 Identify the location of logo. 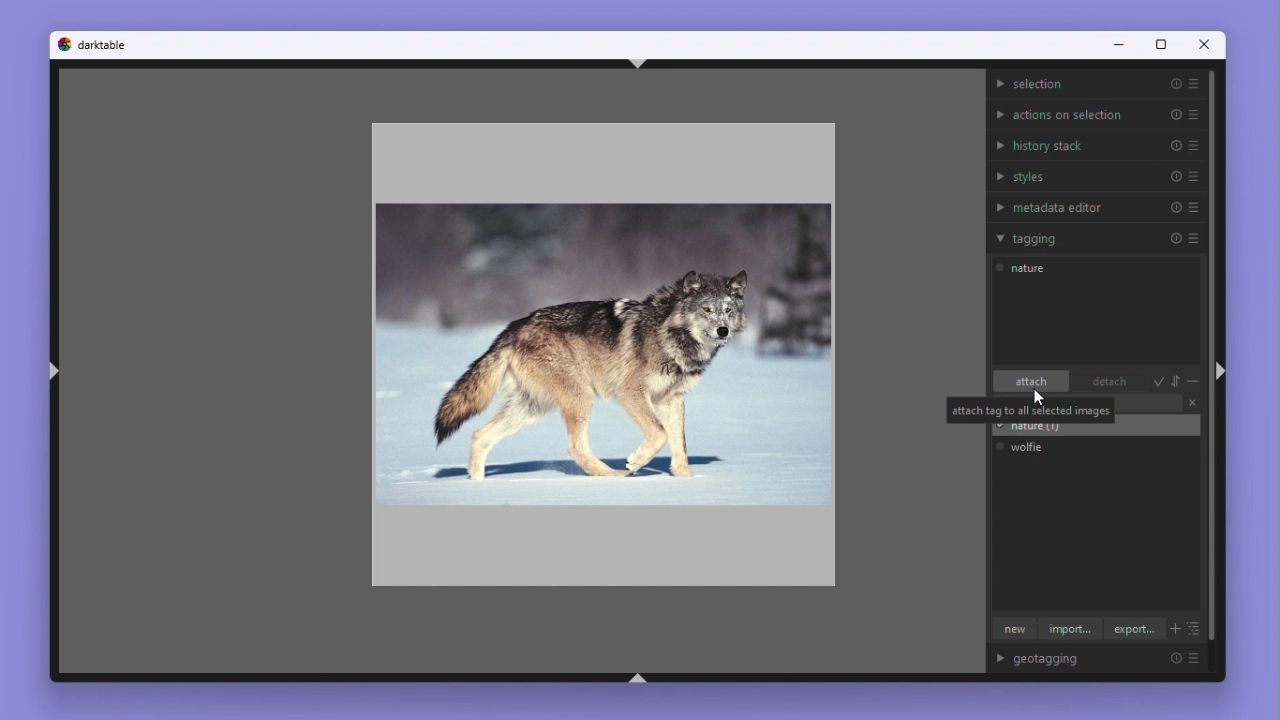
(63, 43).